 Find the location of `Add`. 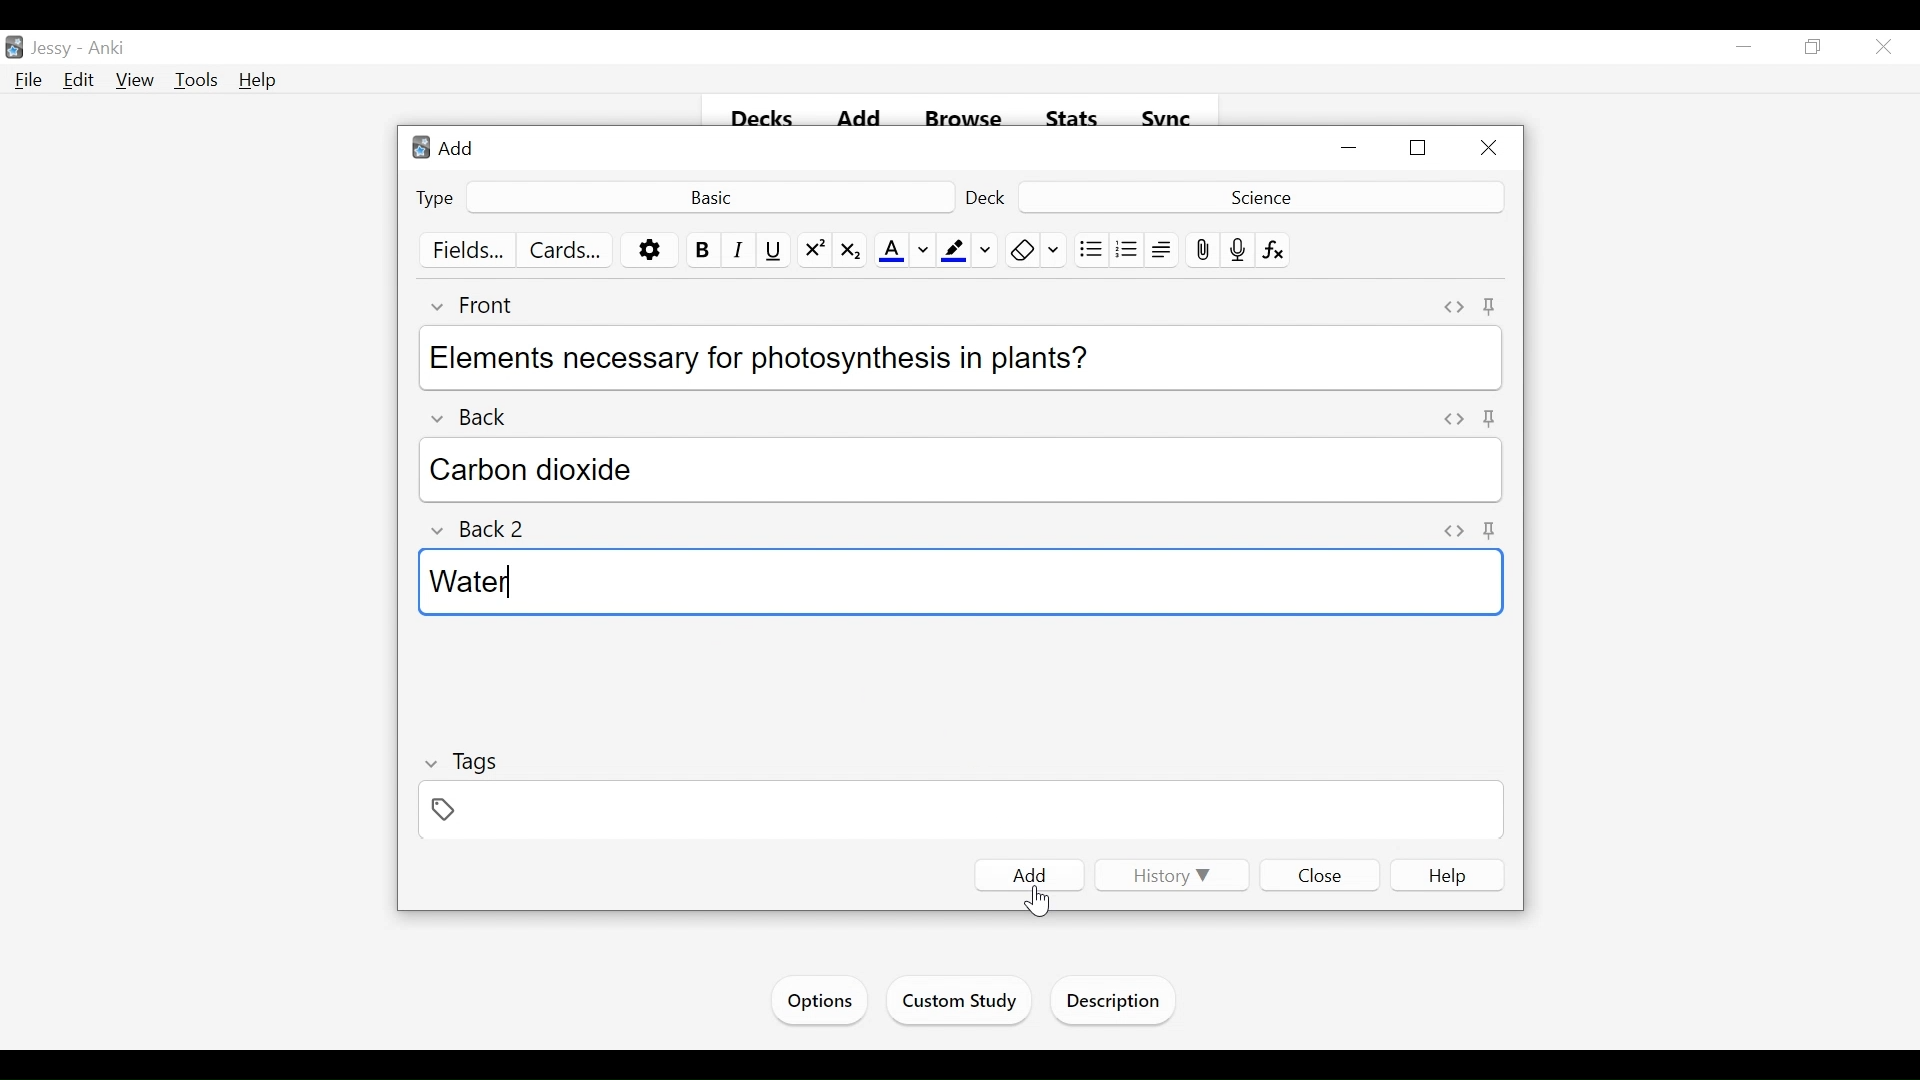

Add is located at coordinates (449, 147).